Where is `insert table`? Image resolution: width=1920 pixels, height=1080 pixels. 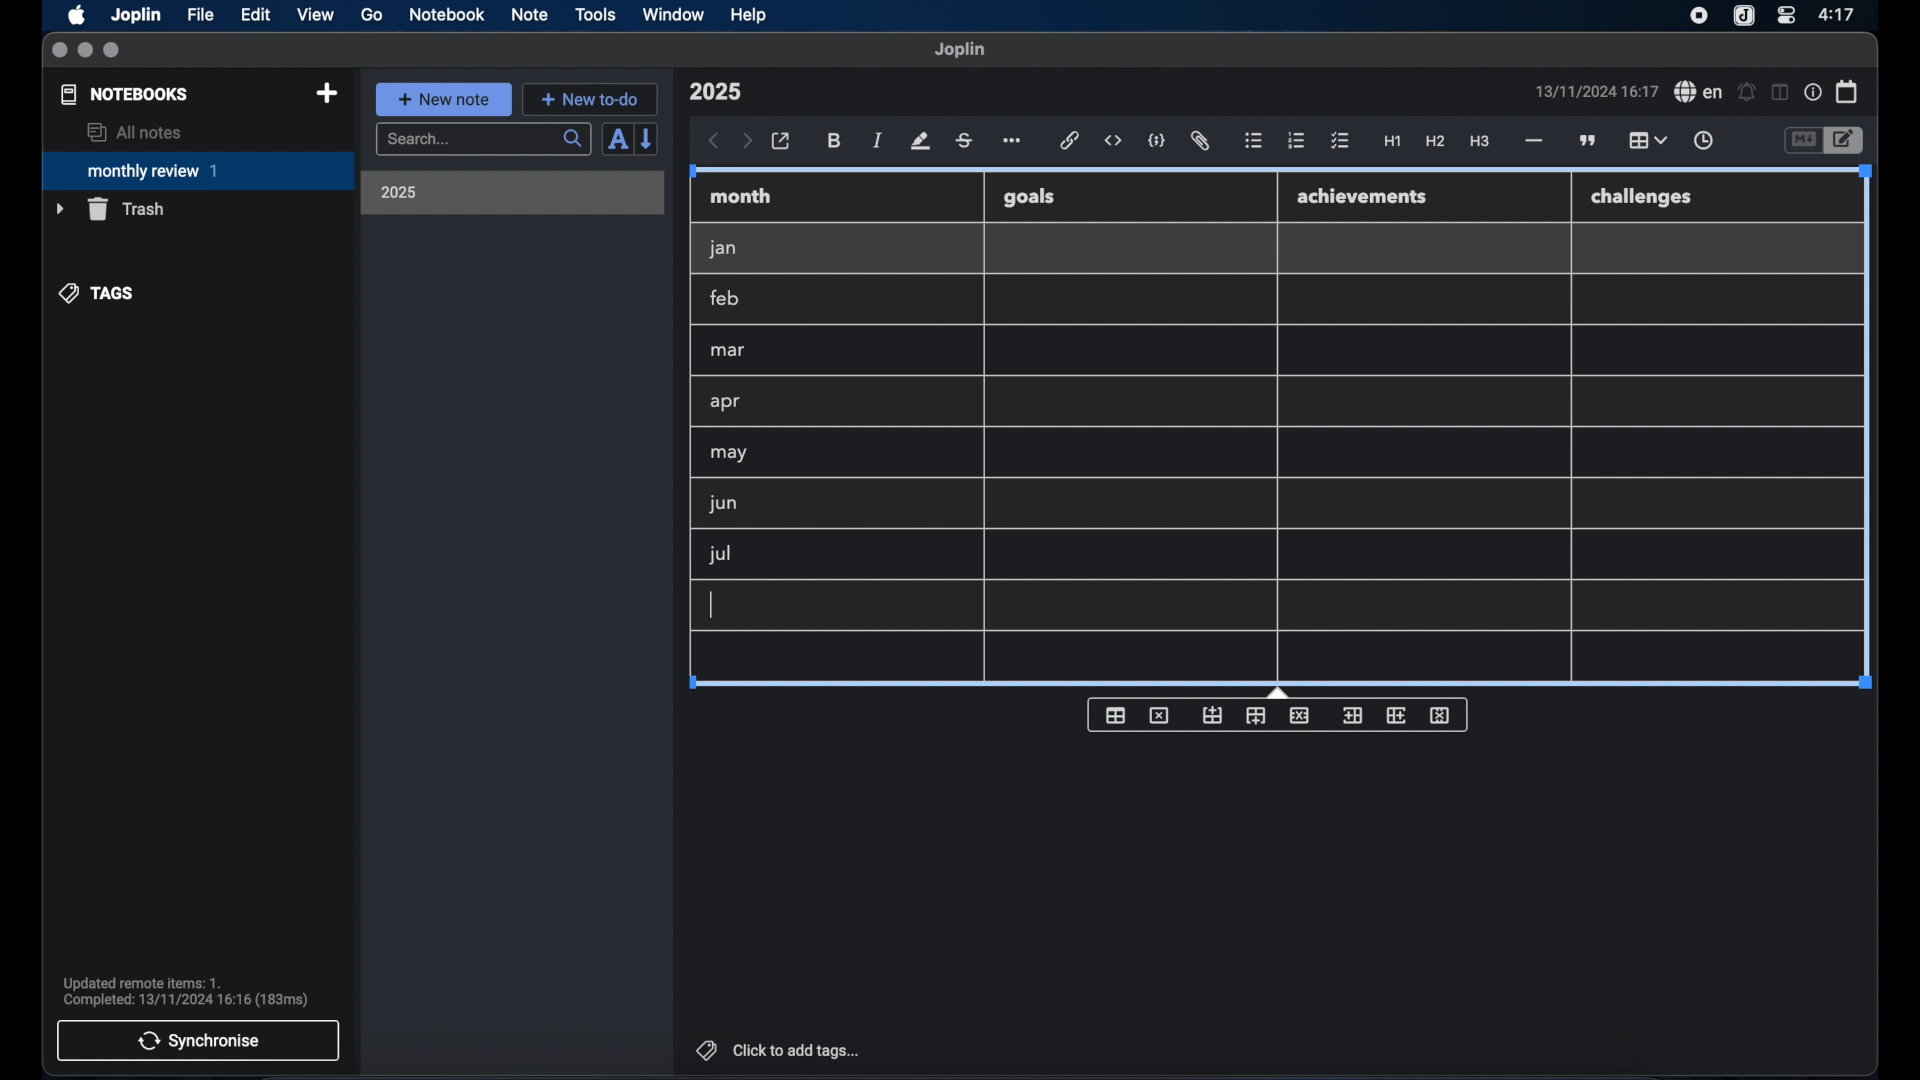 insert table is located at coordinates (1115, 715).